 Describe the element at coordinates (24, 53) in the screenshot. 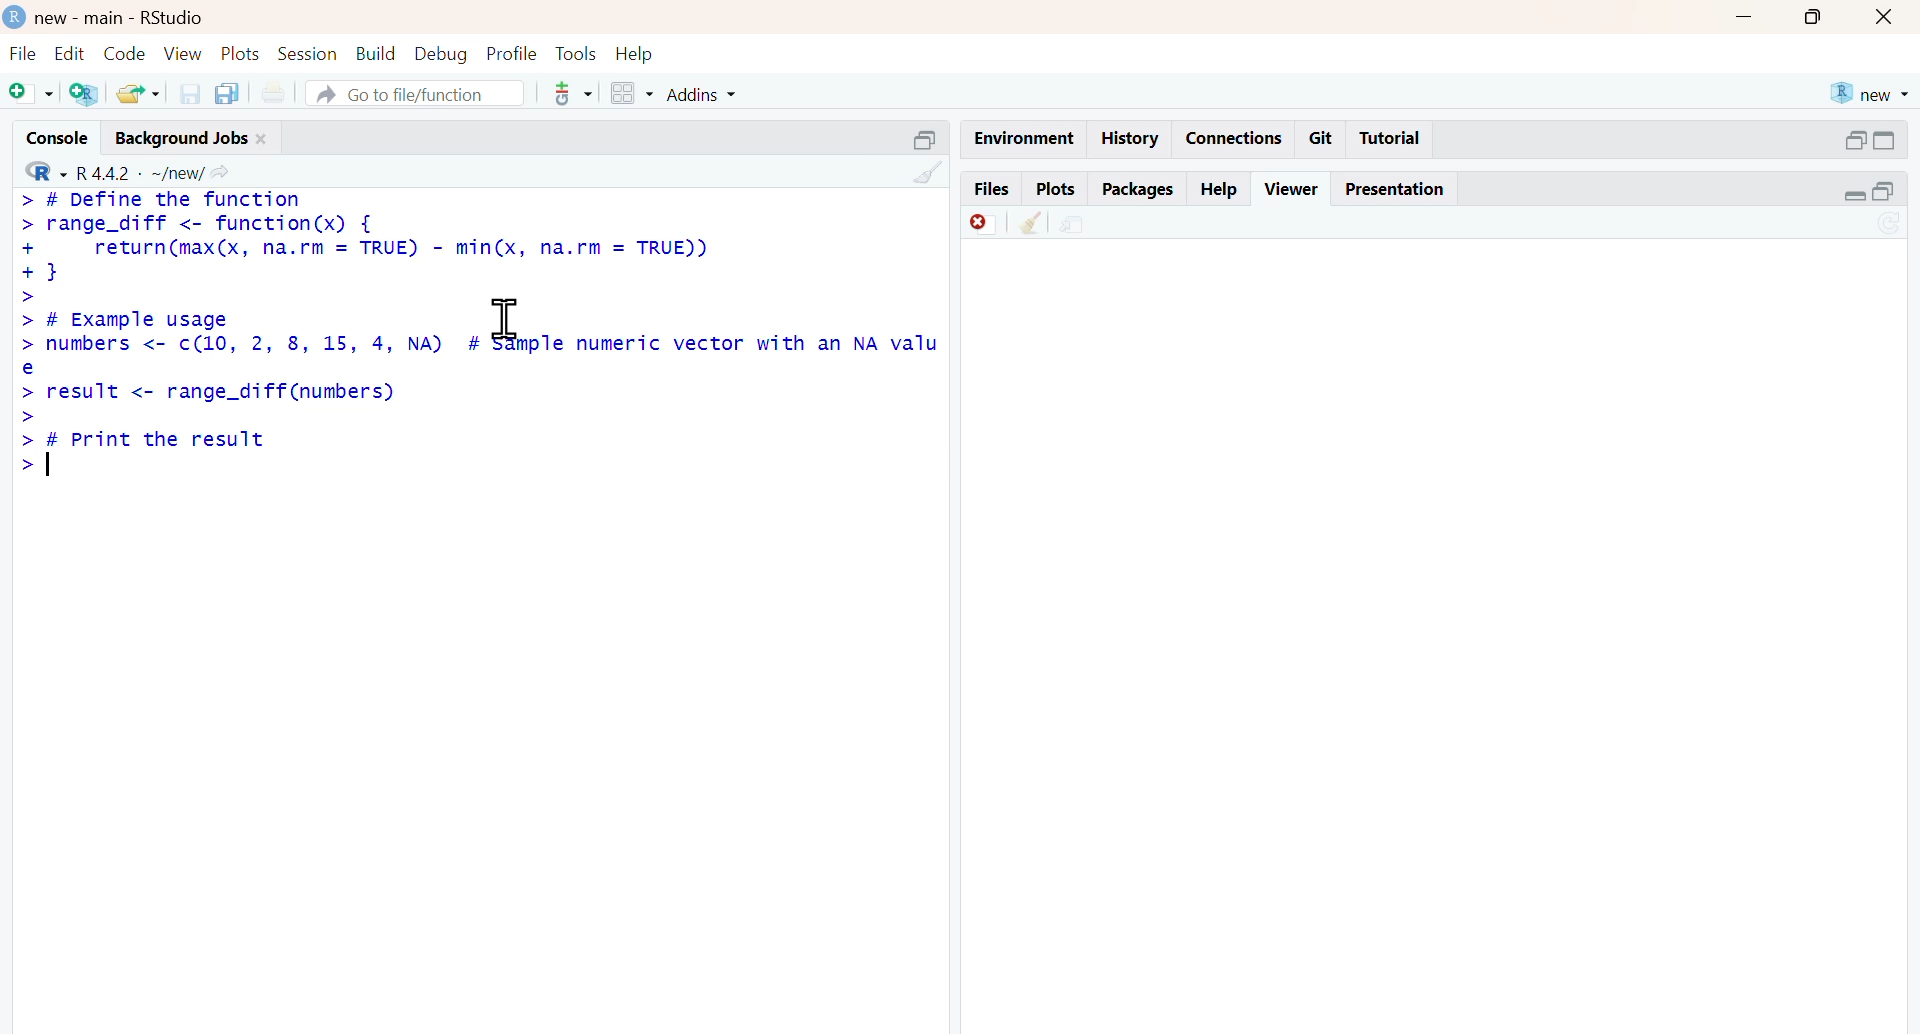

I see `file` at that location.